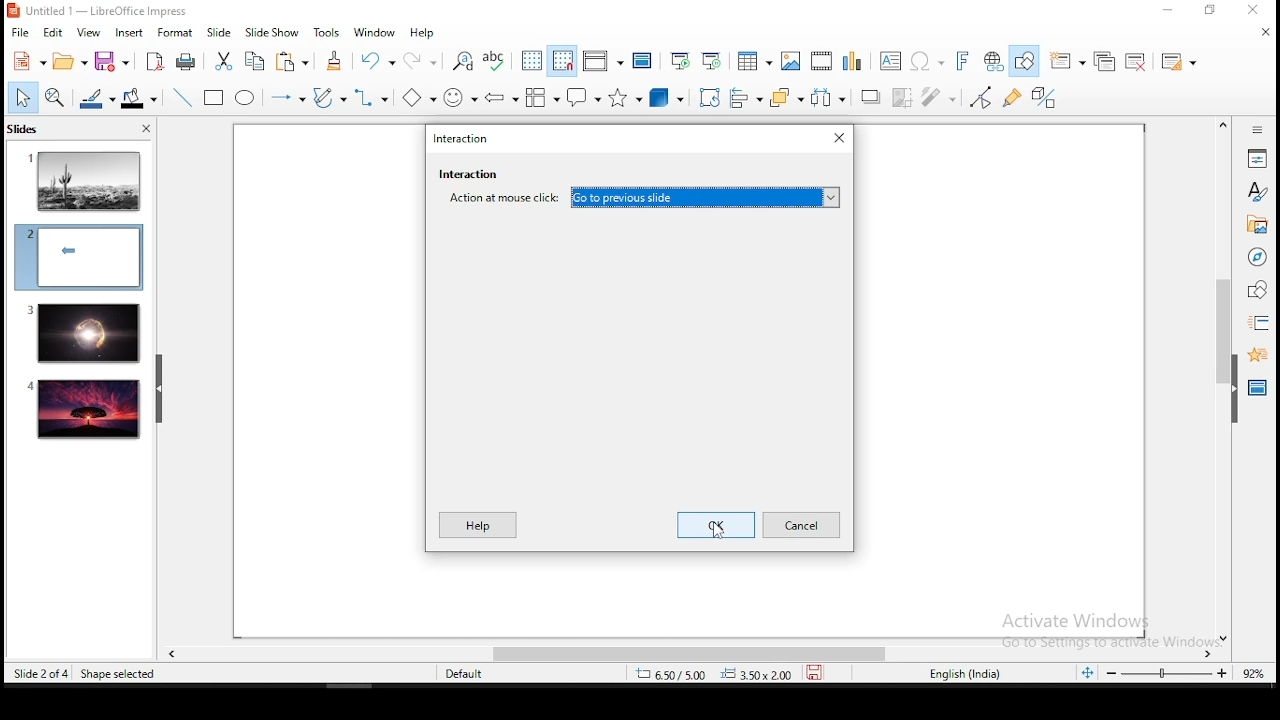 This screenshot has height=720, width=1280. I want to click on callout shapes, so click(586, 99).